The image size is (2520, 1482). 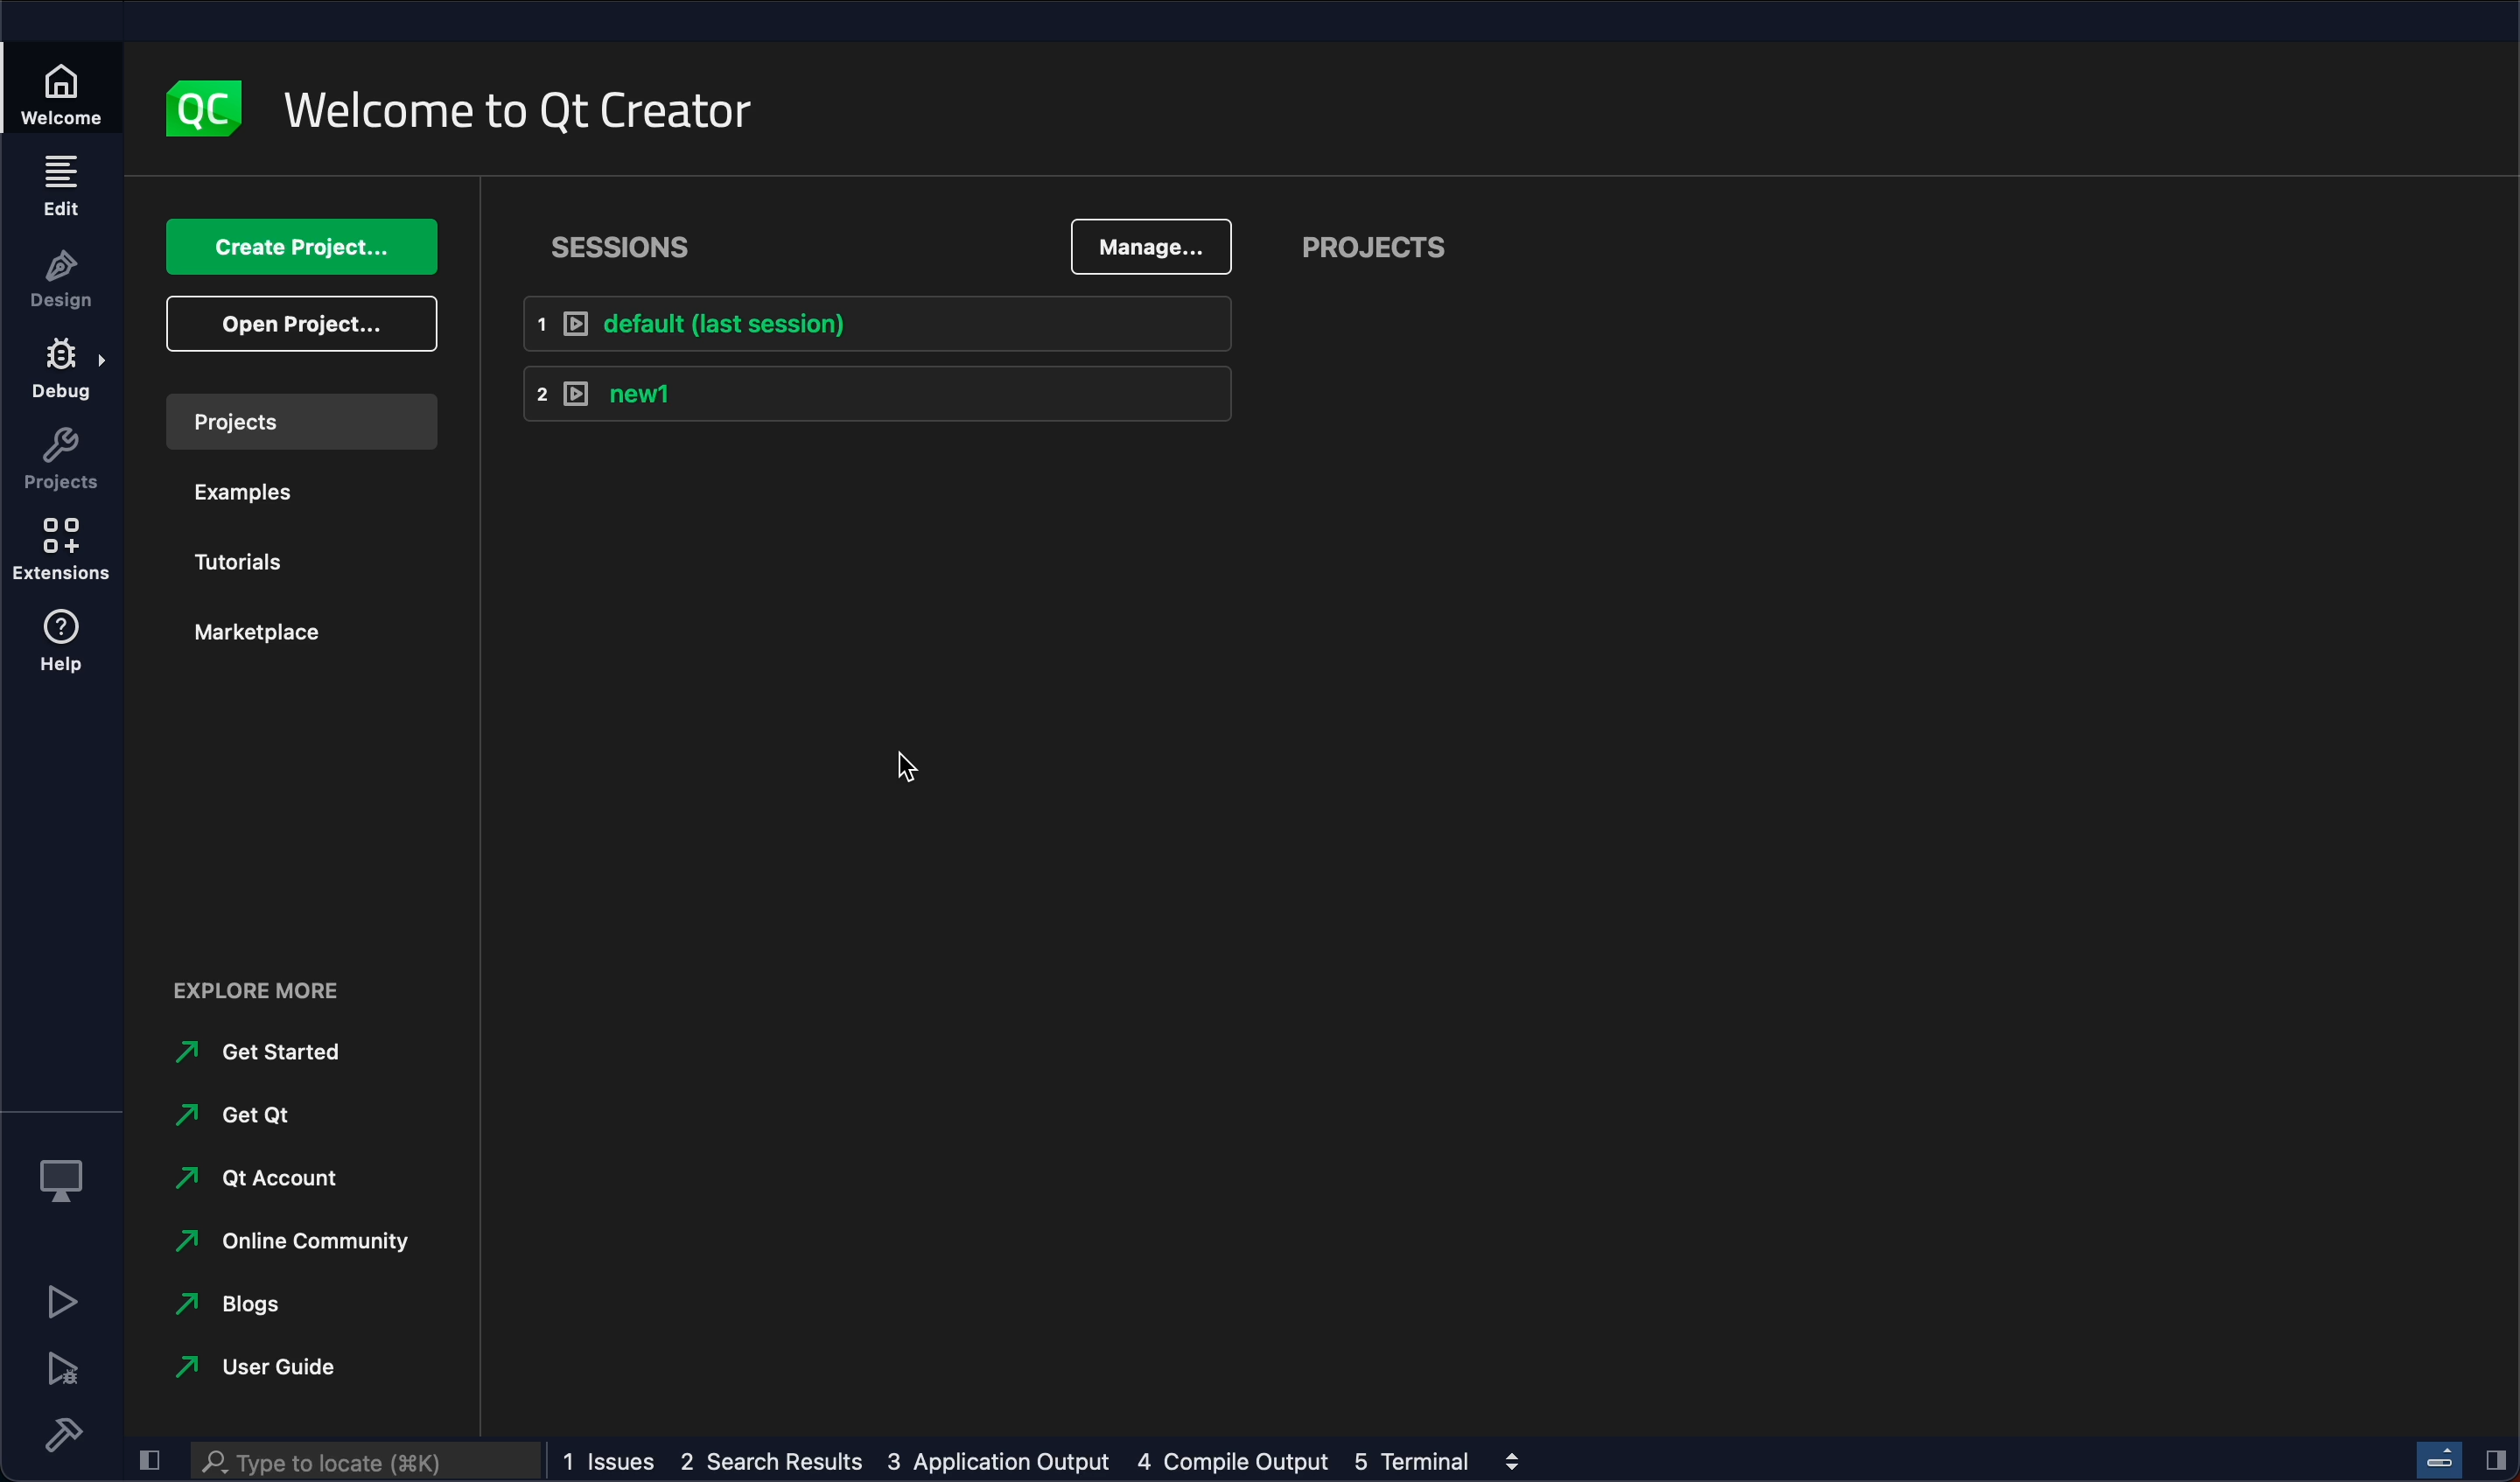 I want to click on debug, so click(x=63, y=373).